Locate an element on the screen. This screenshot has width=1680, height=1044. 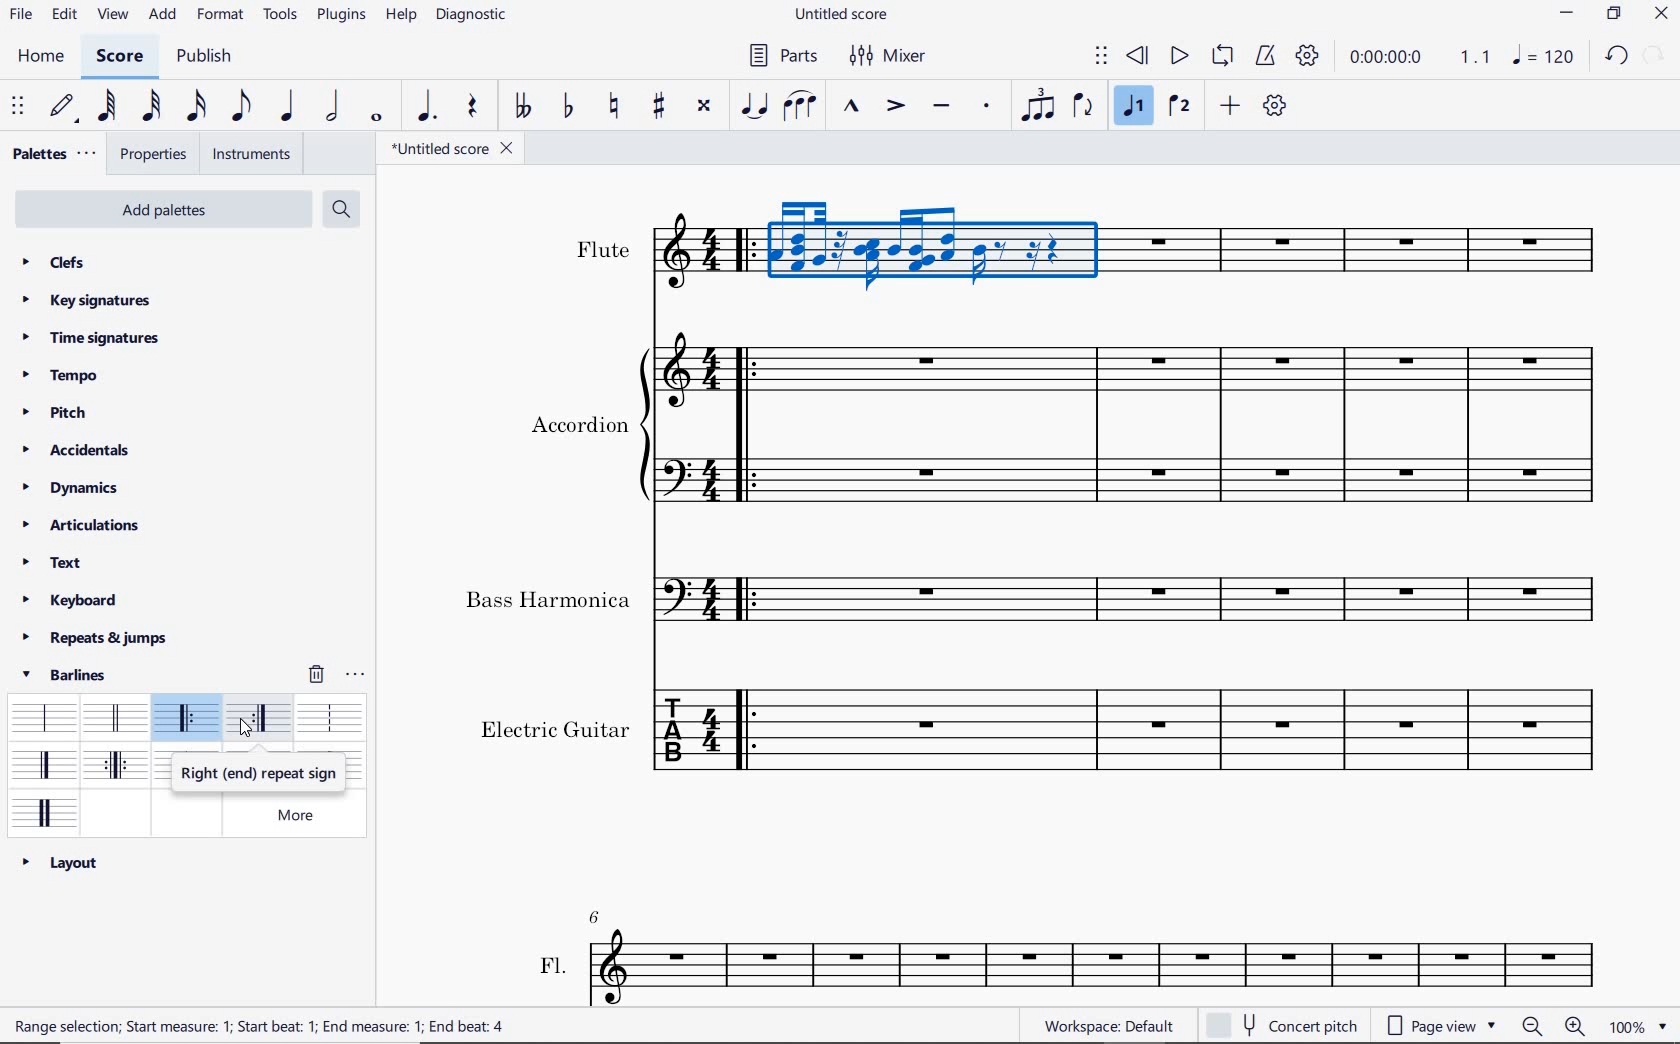
page view is located at coordinates (1446, 1023).